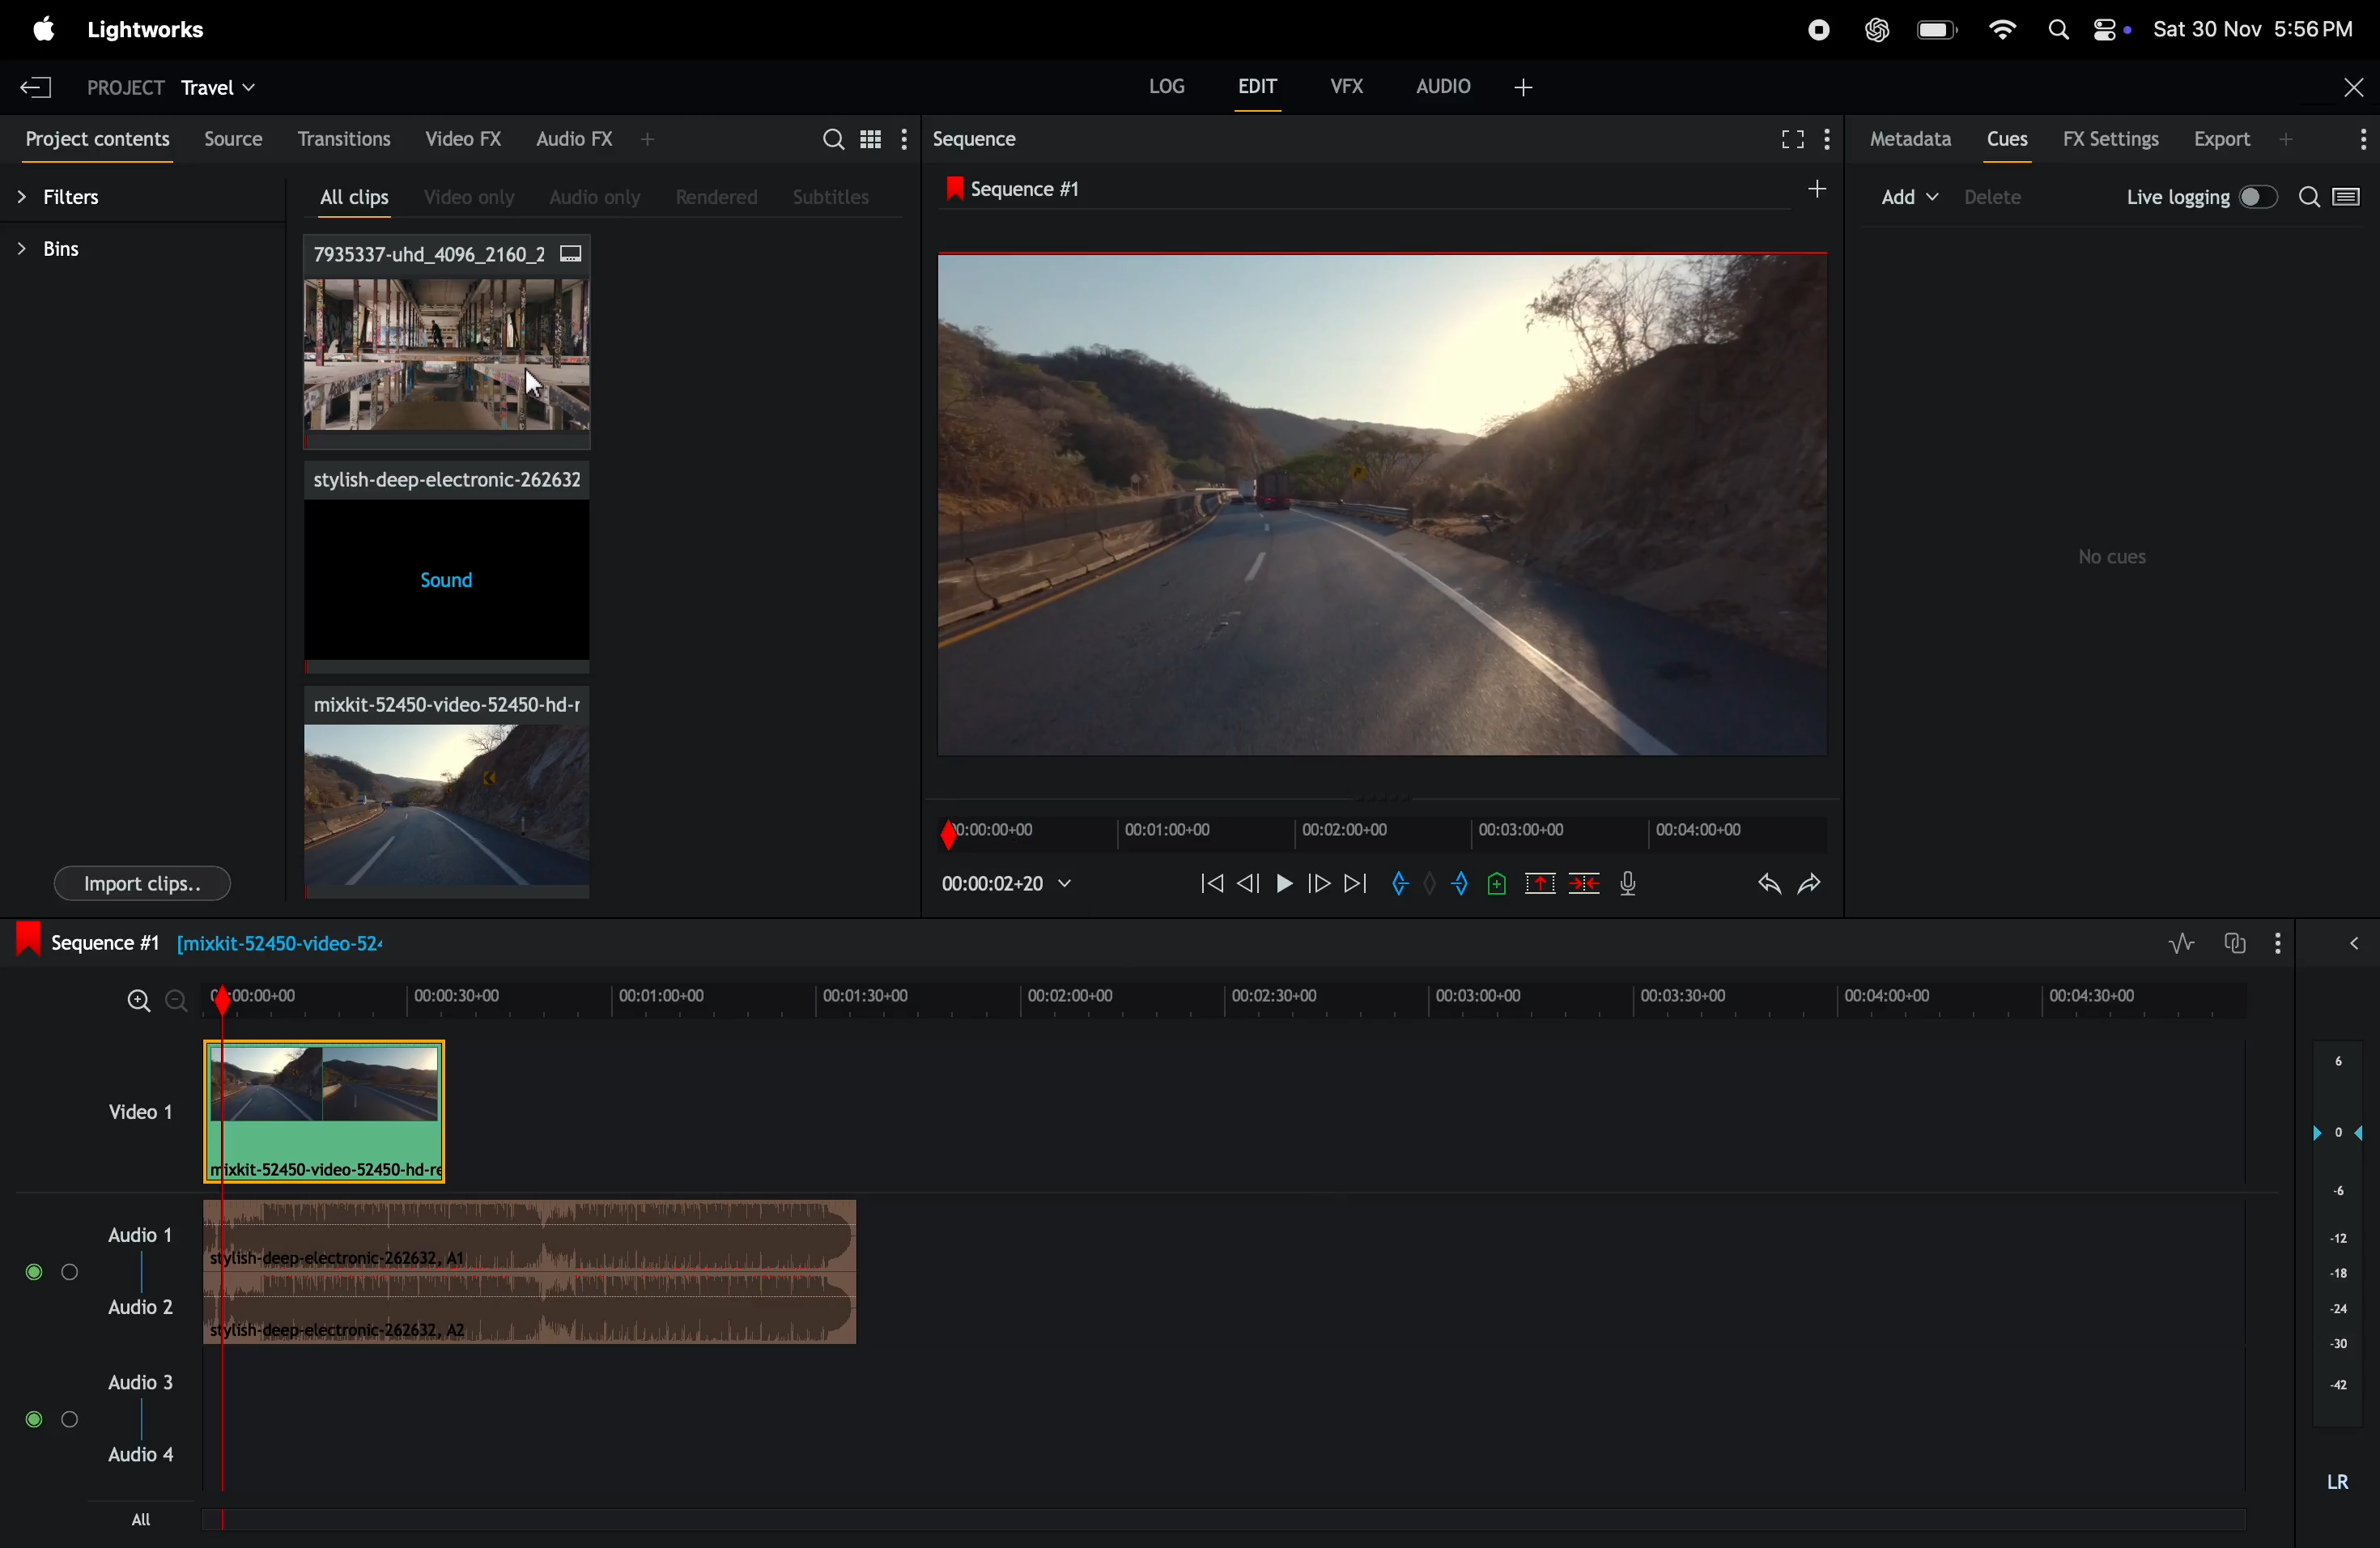 Image resolution: width=2380 pixels, height=1548 pixels. What do you see at coordinates (2352, 83) in the screenshot?
I see `close` at bounding box center [2352, 83].